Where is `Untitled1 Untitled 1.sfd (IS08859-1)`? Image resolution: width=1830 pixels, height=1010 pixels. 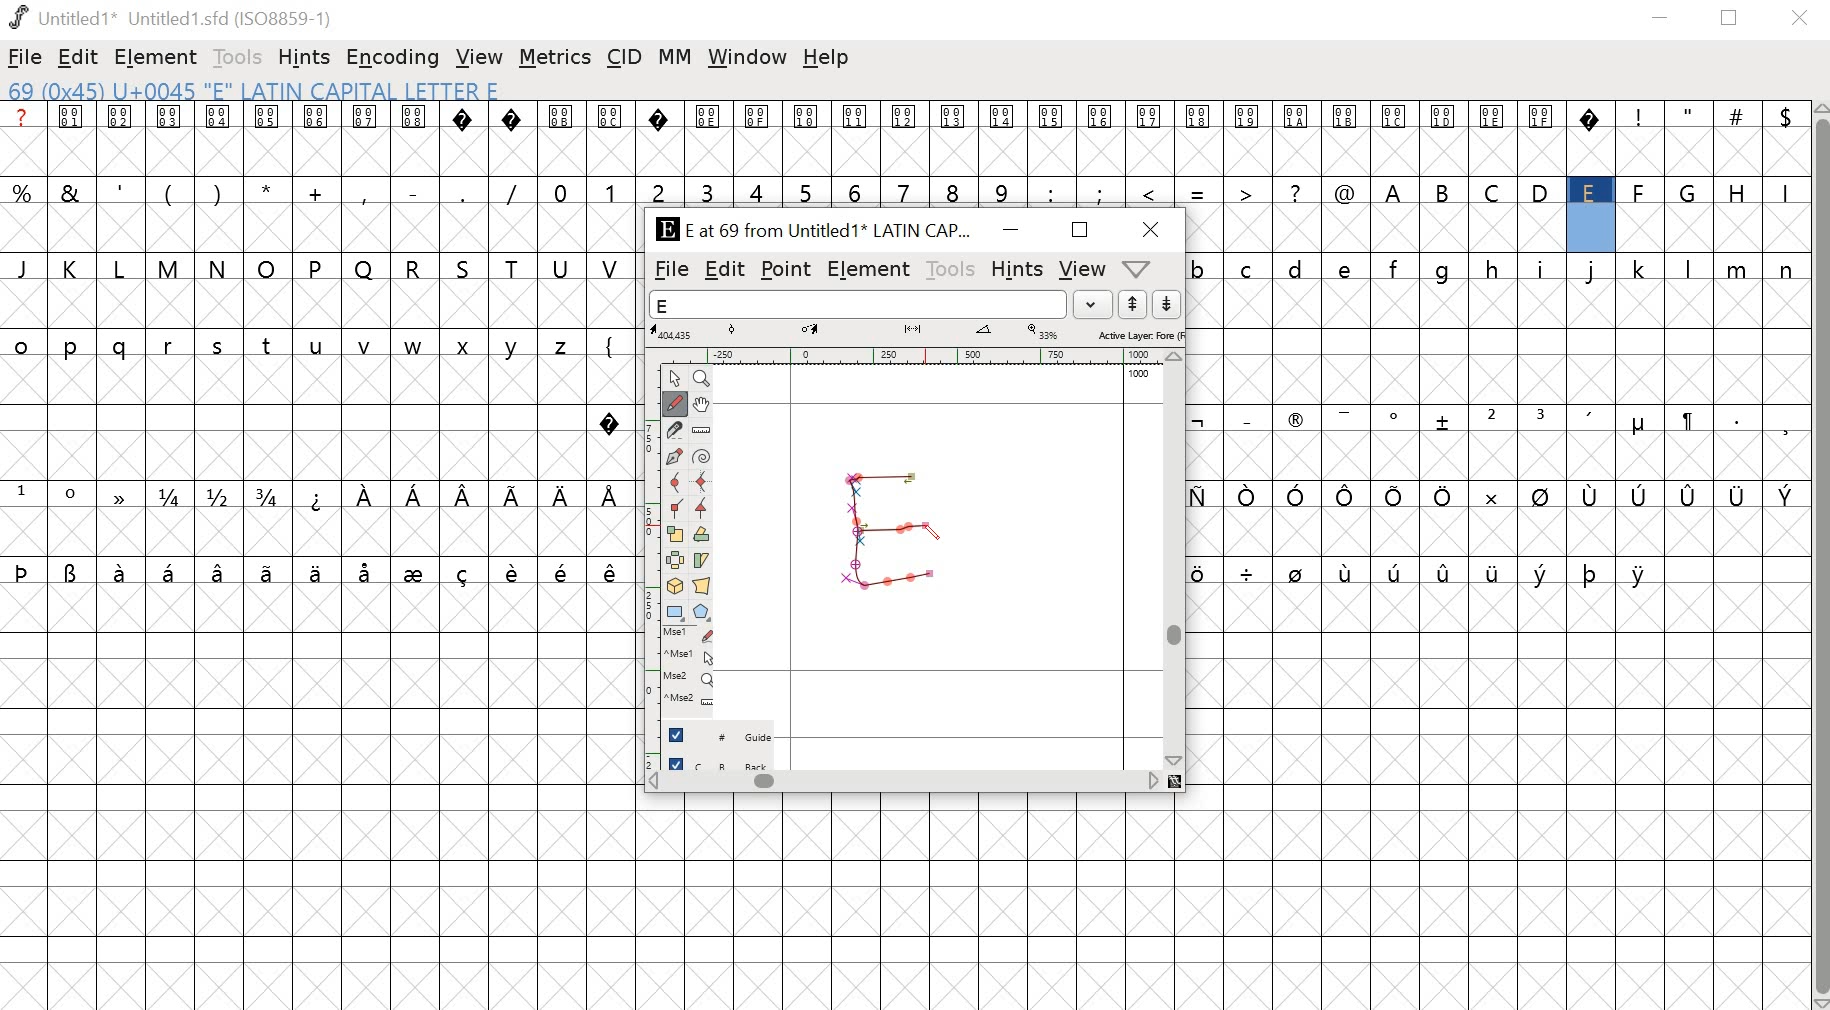
Untitled1 Untitled 1.sfd (IS08859-1) is located at coordinates (168, 18).